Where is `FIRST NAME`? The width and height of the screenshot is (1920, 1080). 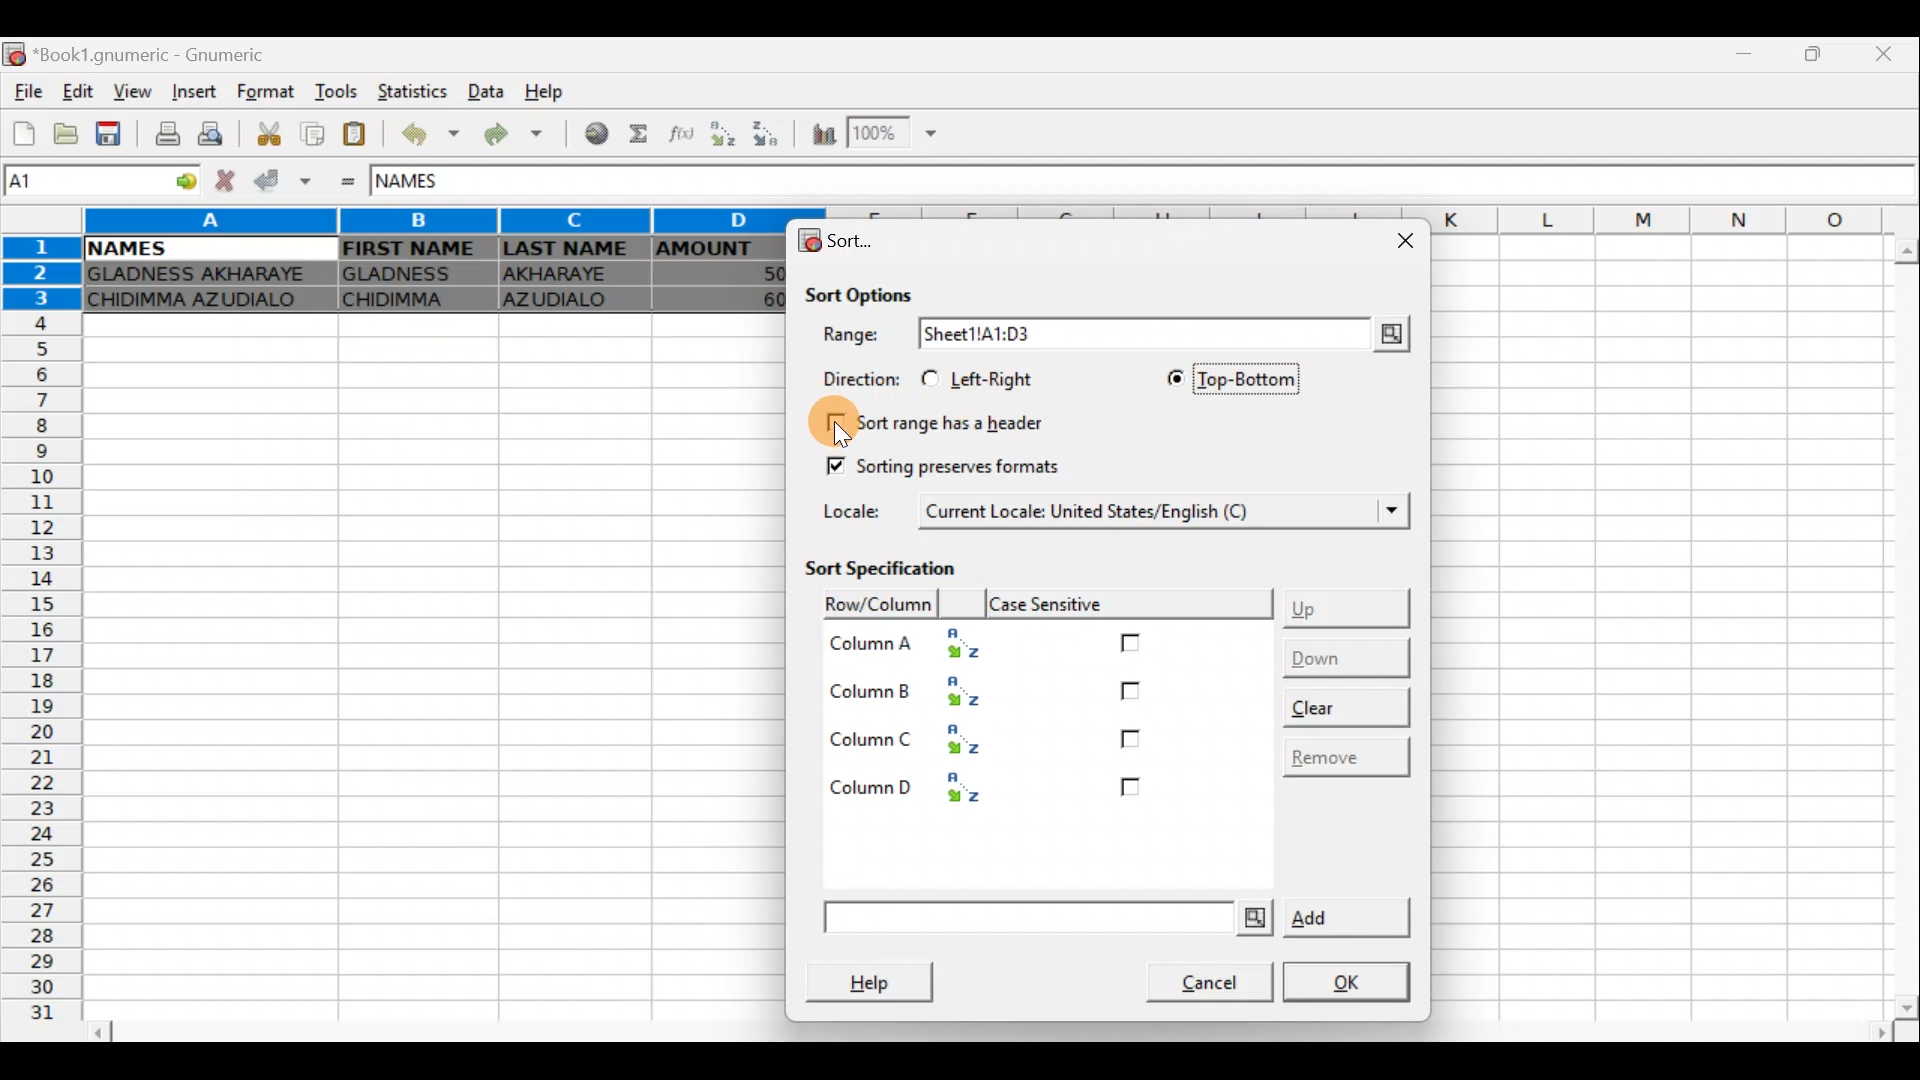 FIRST NAME is located at coordinates (412, 248).